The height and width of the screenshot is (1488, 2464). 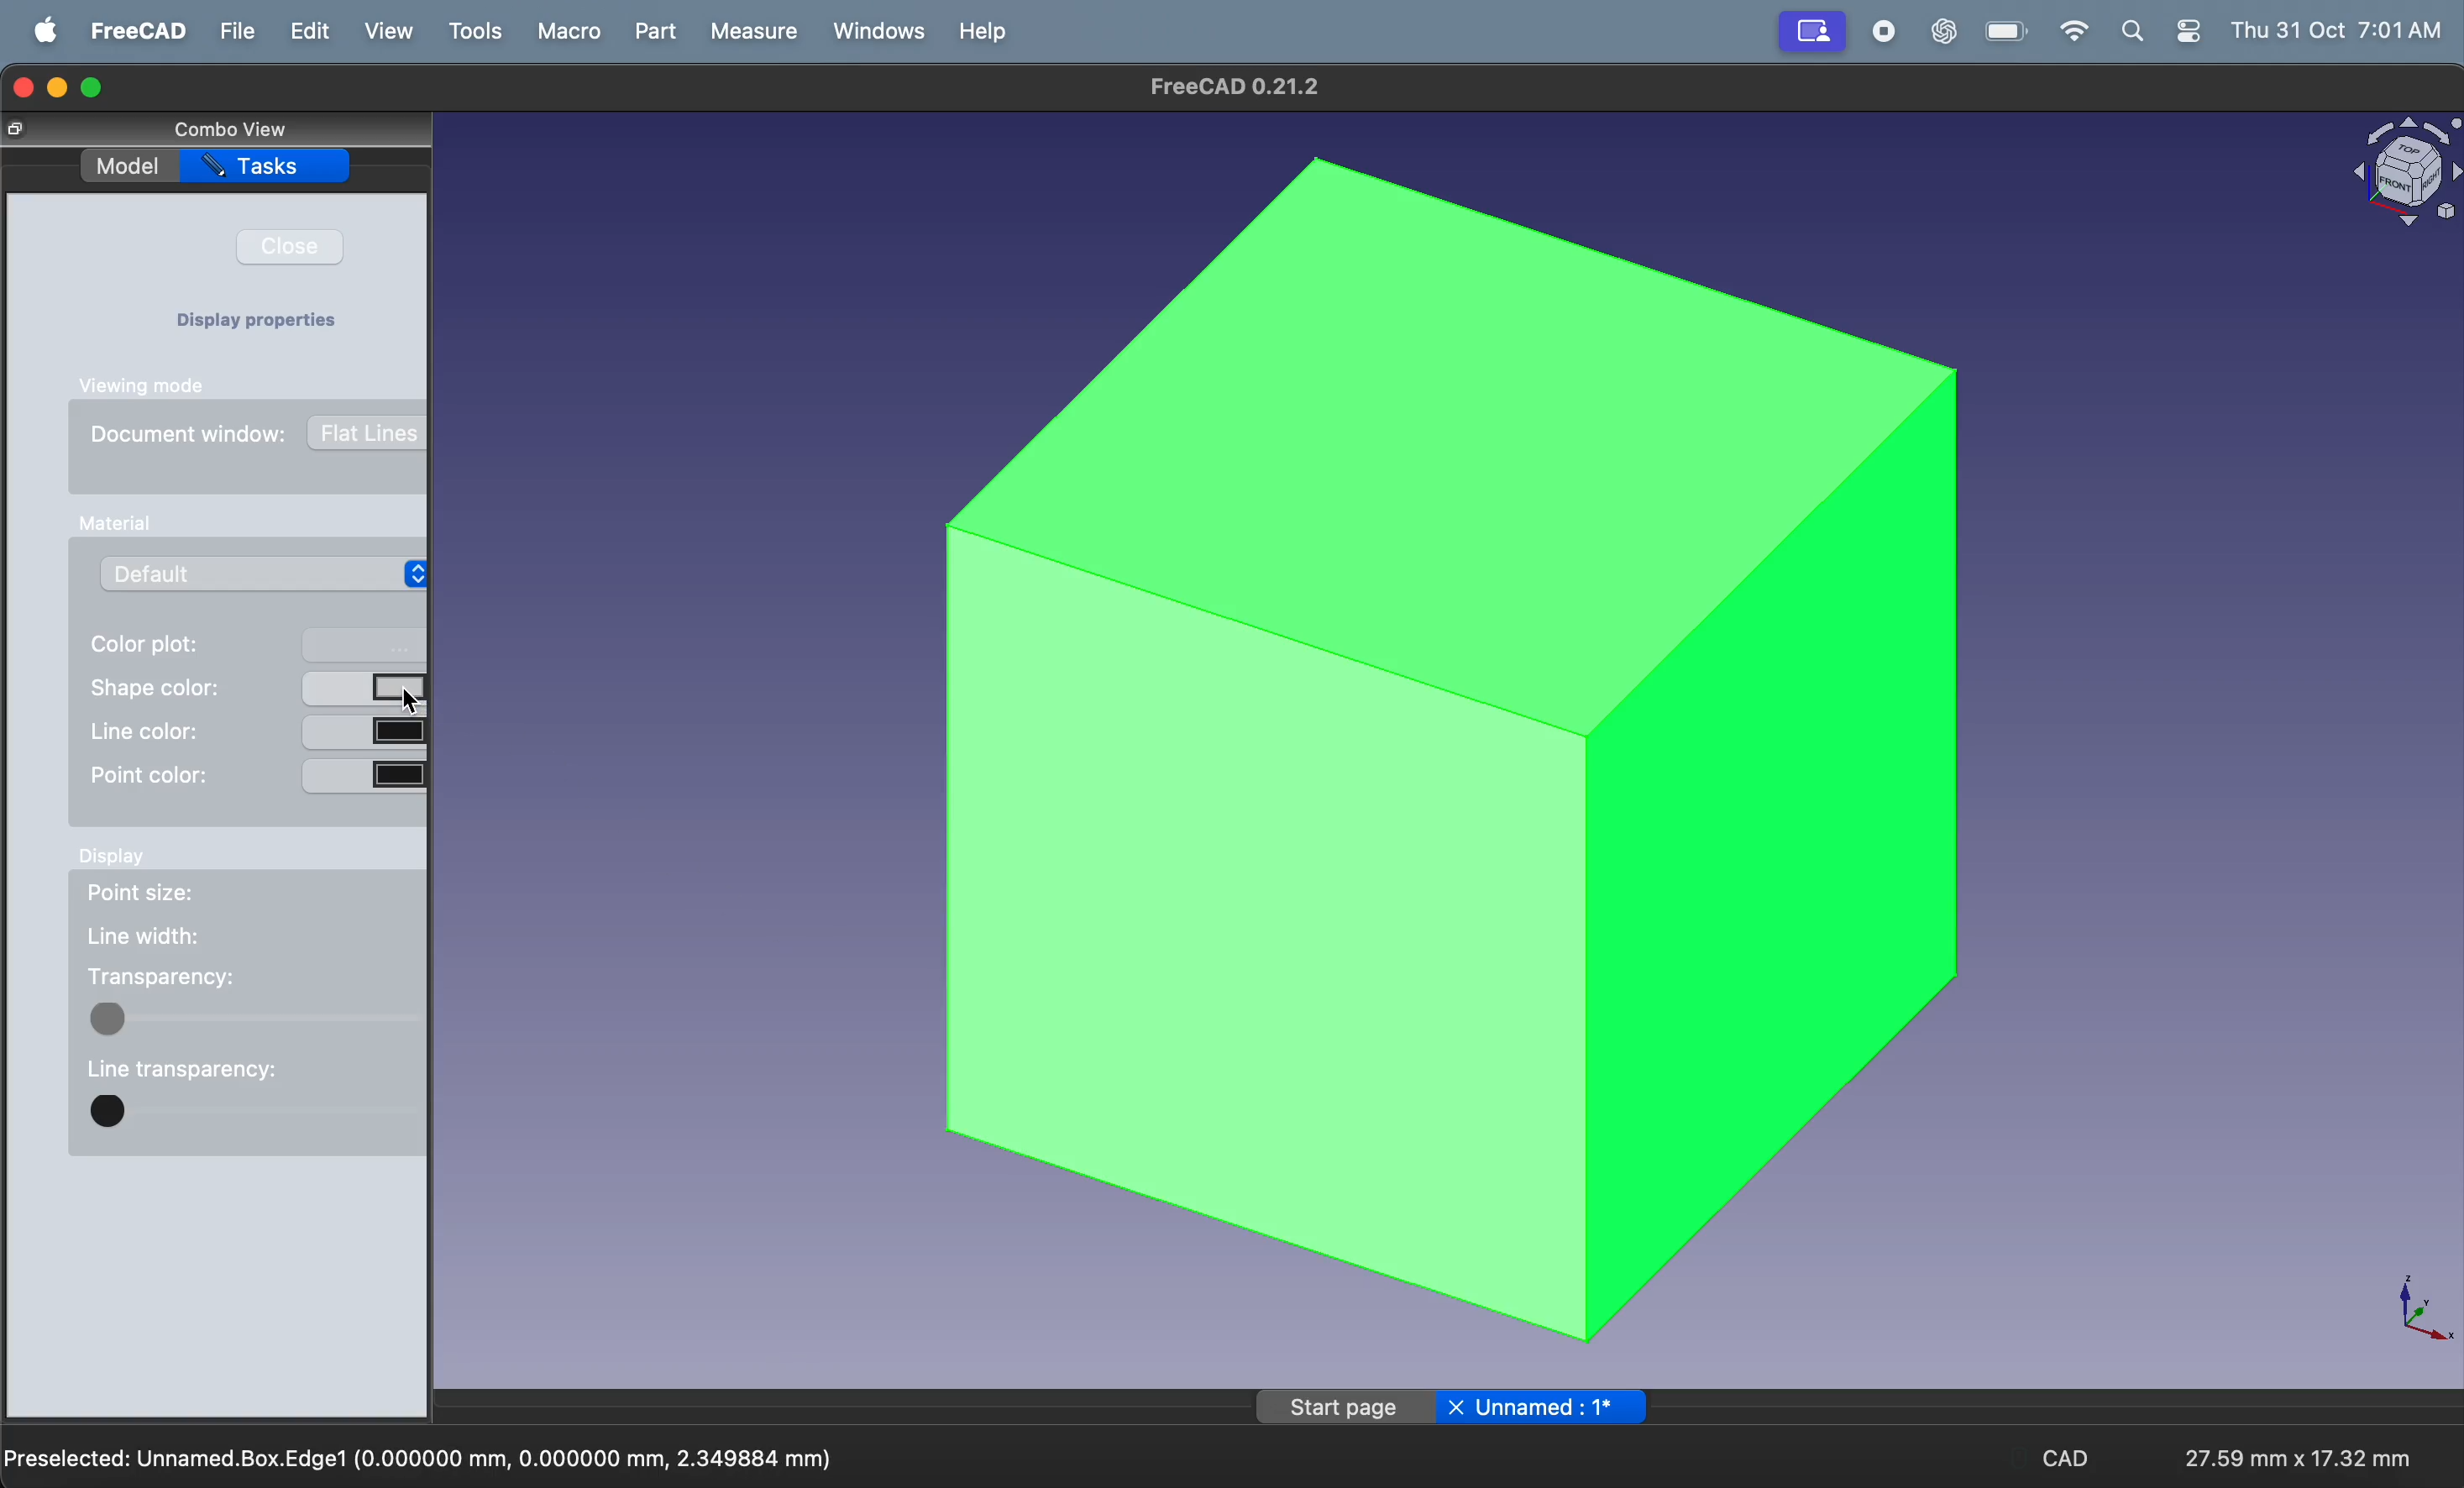 What do you see at coordinates (259, 686) in the screenshot?
I see `shape color` at bounding box center [259, 686].